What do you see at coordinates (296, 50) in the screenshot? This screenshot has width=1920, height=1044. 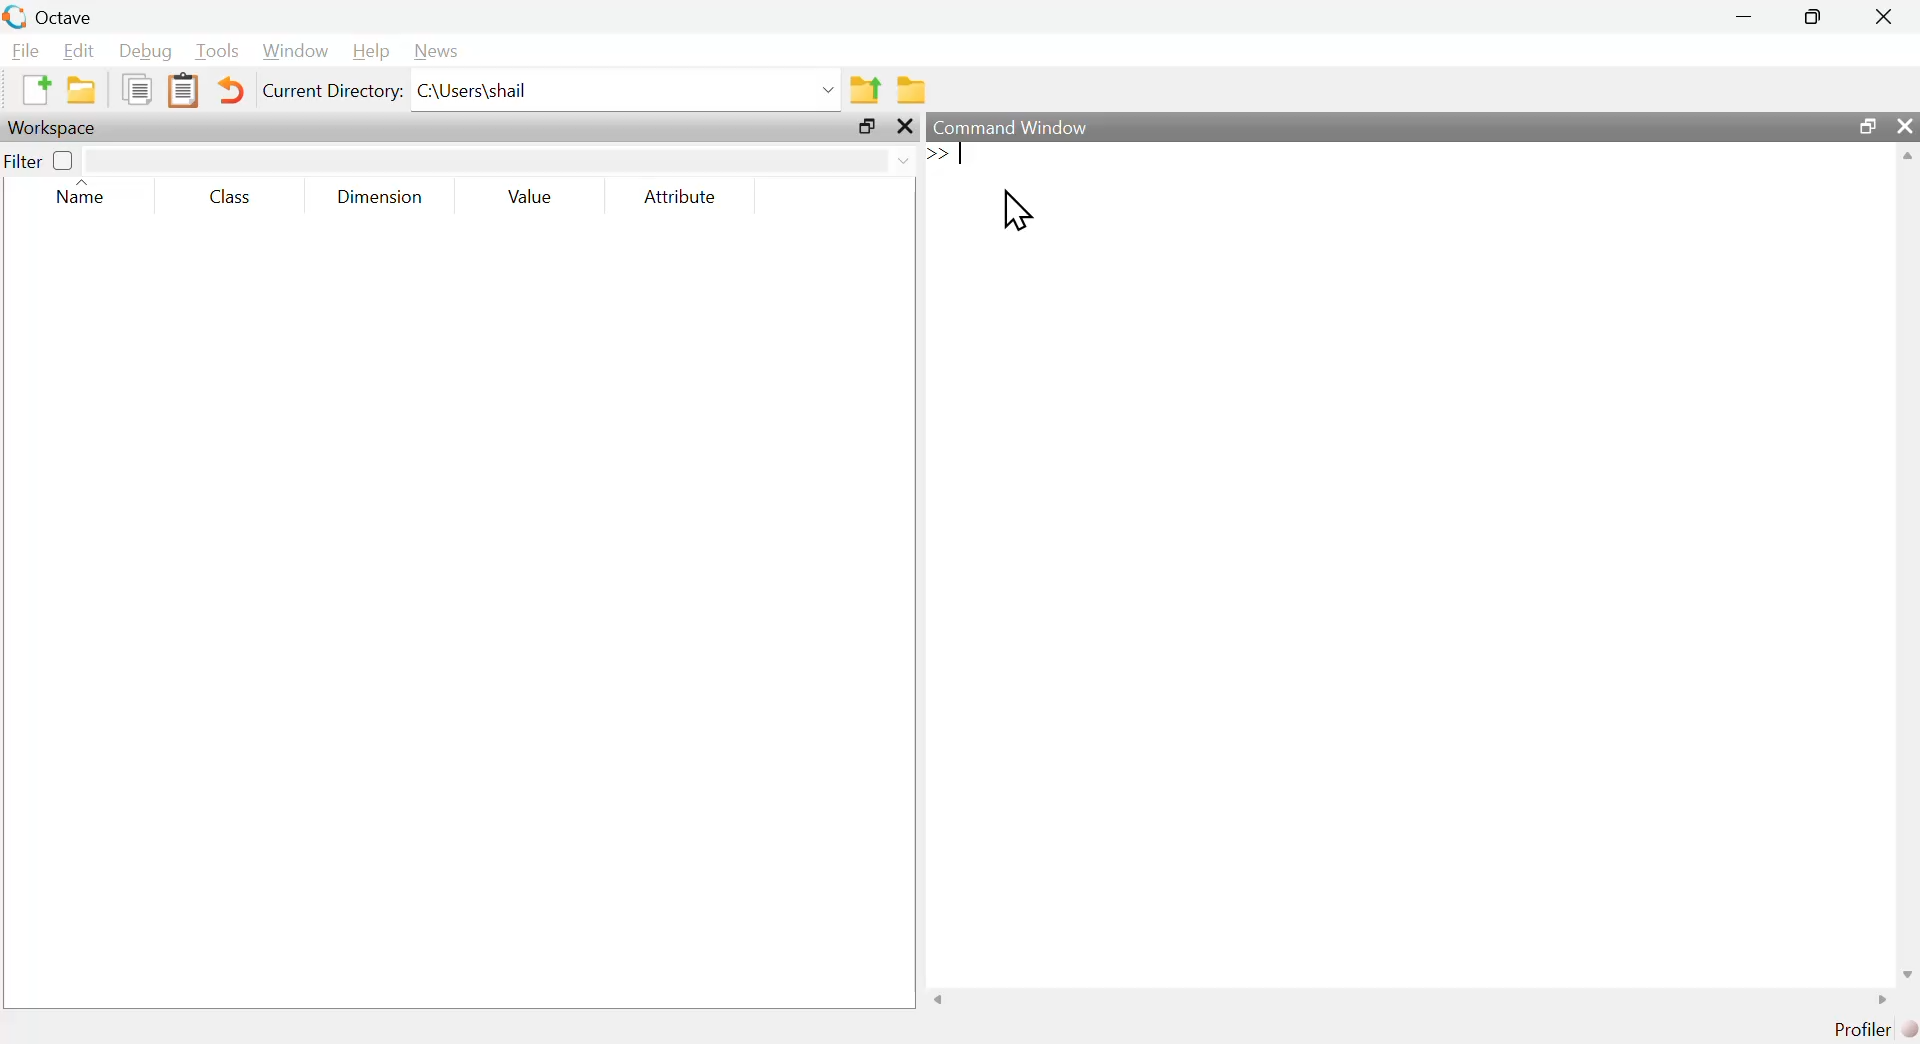 I see `Window` at bounding box center [296, 50].